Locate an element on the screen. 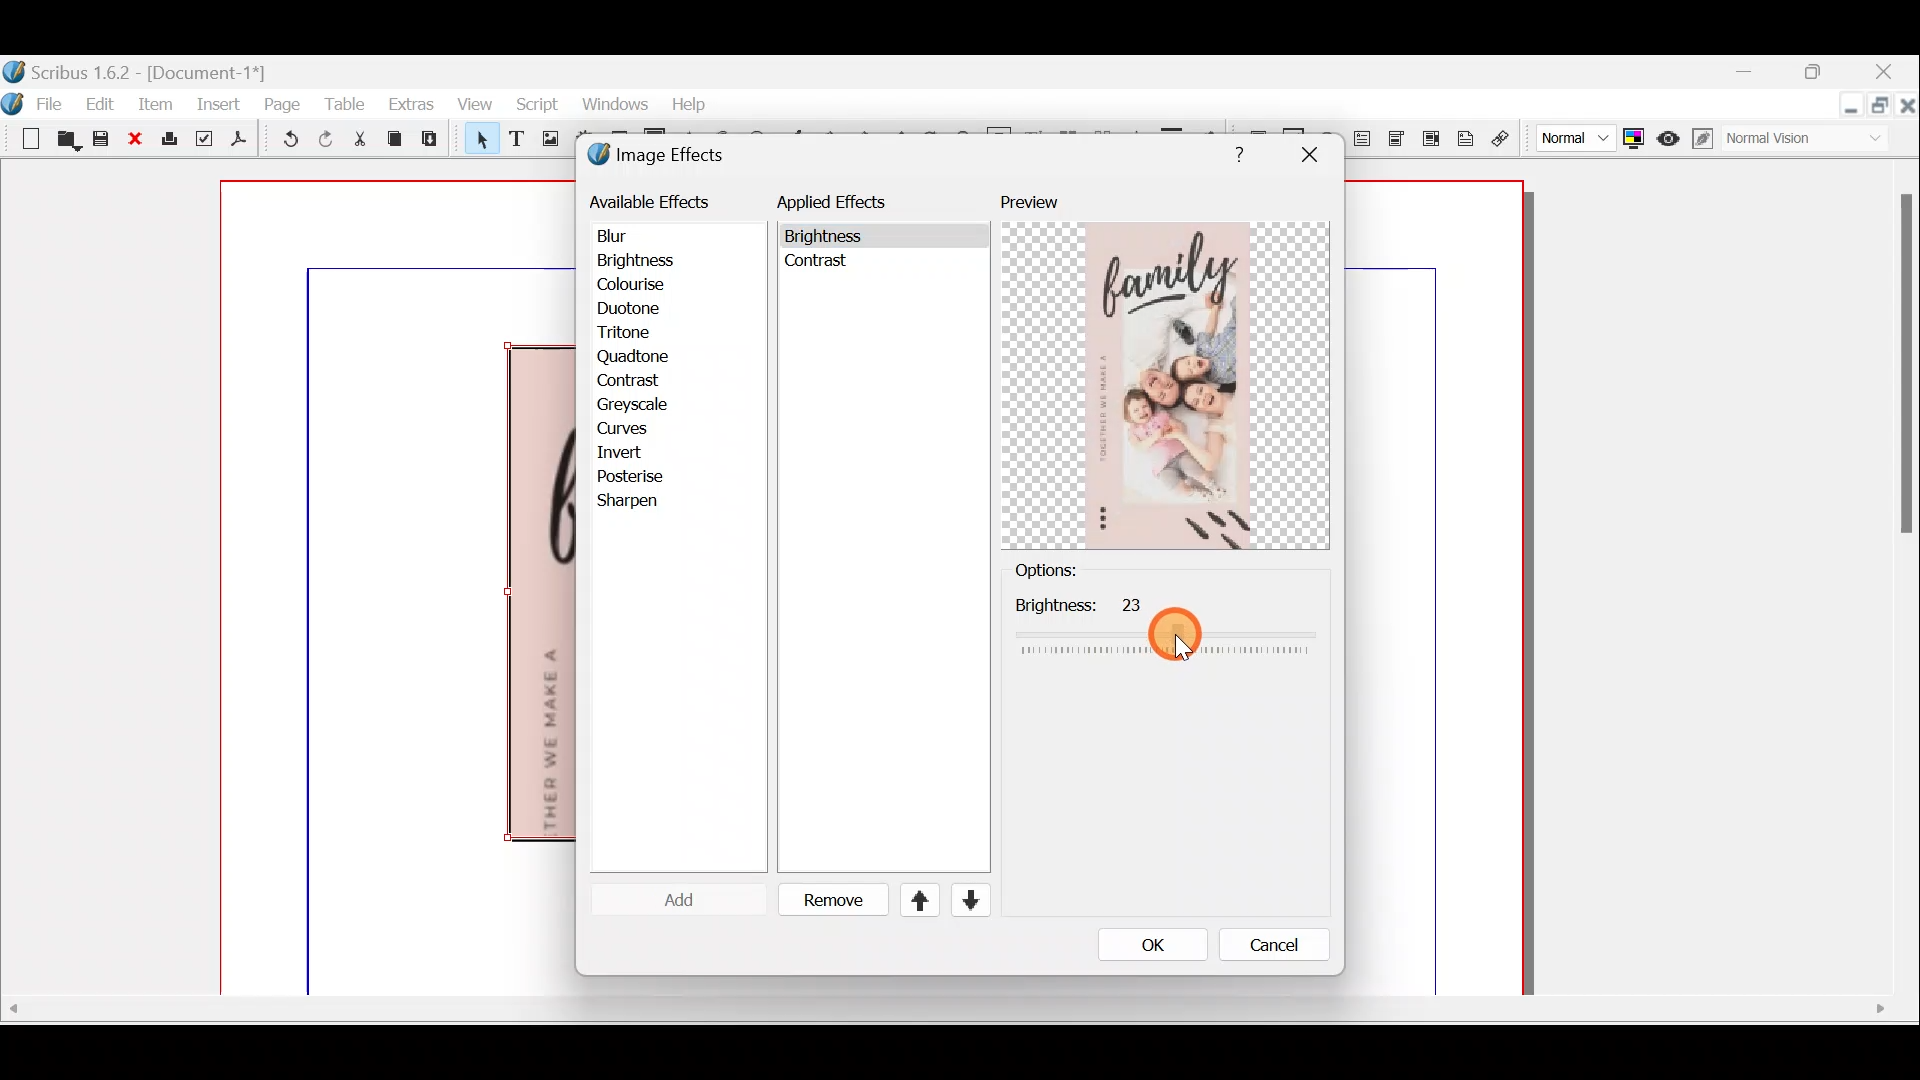 Image resolution: width=1920 pixels, height=1080 pixels. Windows is located at coordinates (609, 105).